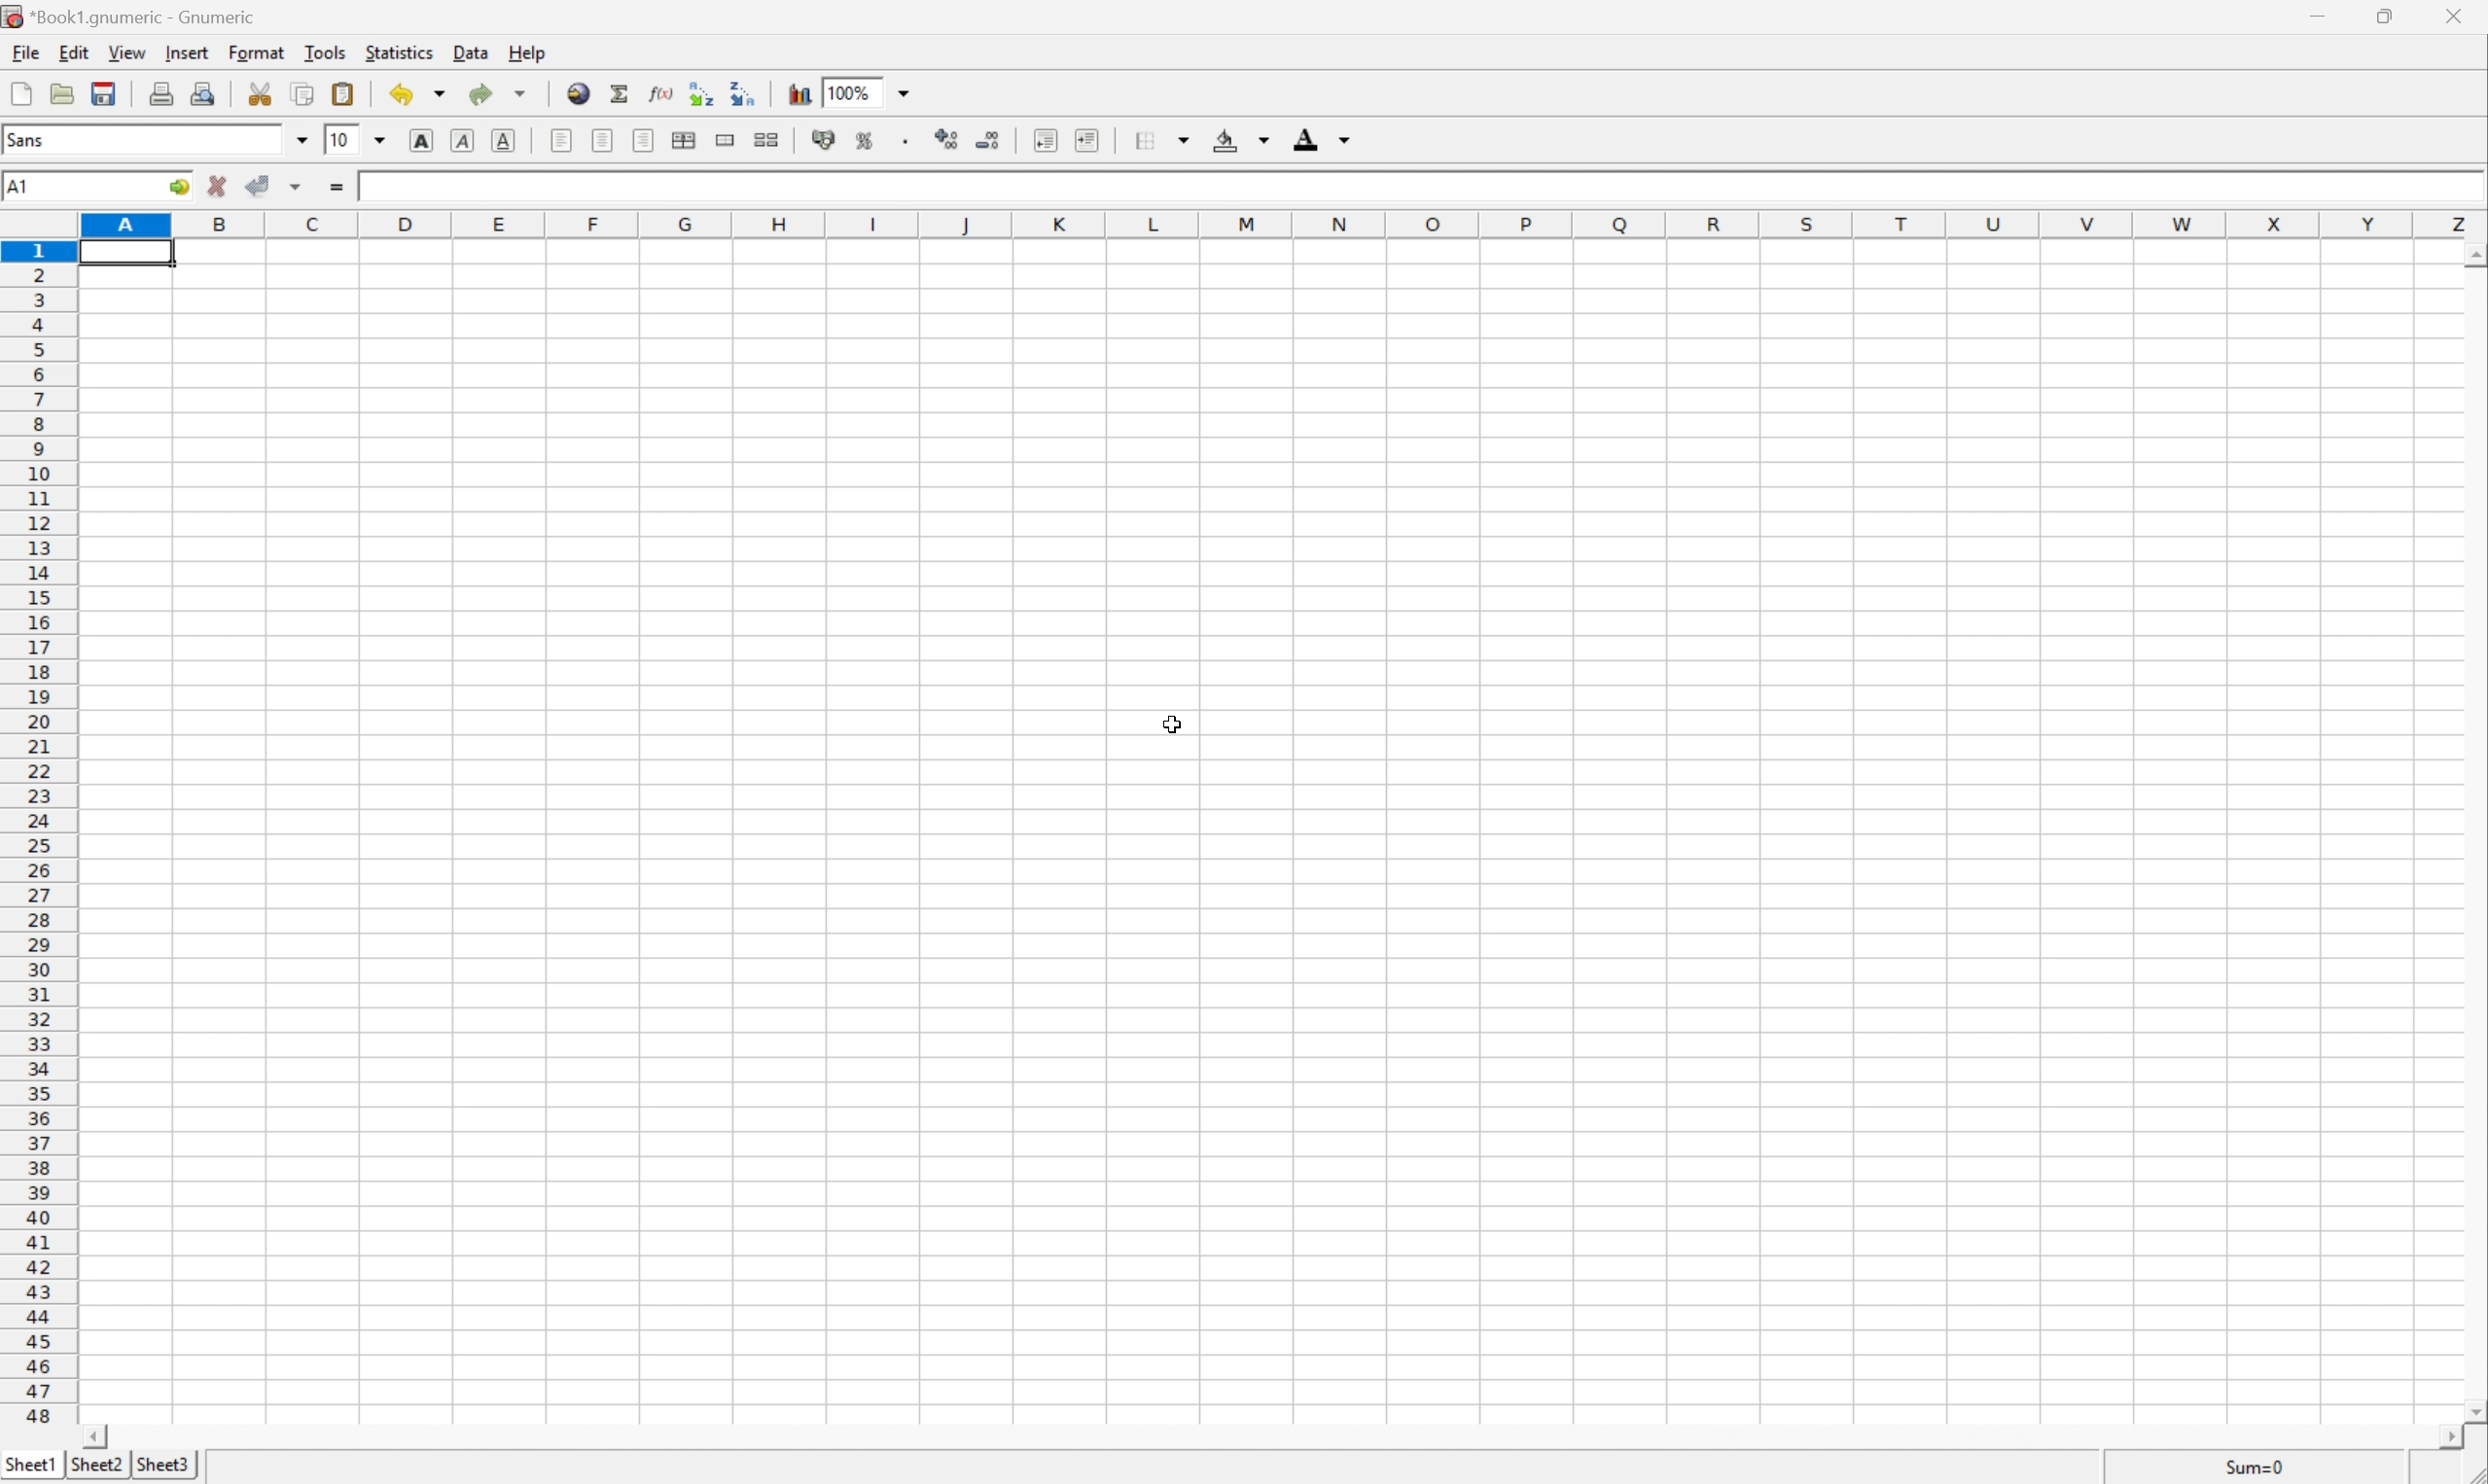 The image size is (2488, 1484). What do you see at coordinates (579, 93) in the screenshot?
I see `Insert a hyperlink` at bounding box center [579, 93].